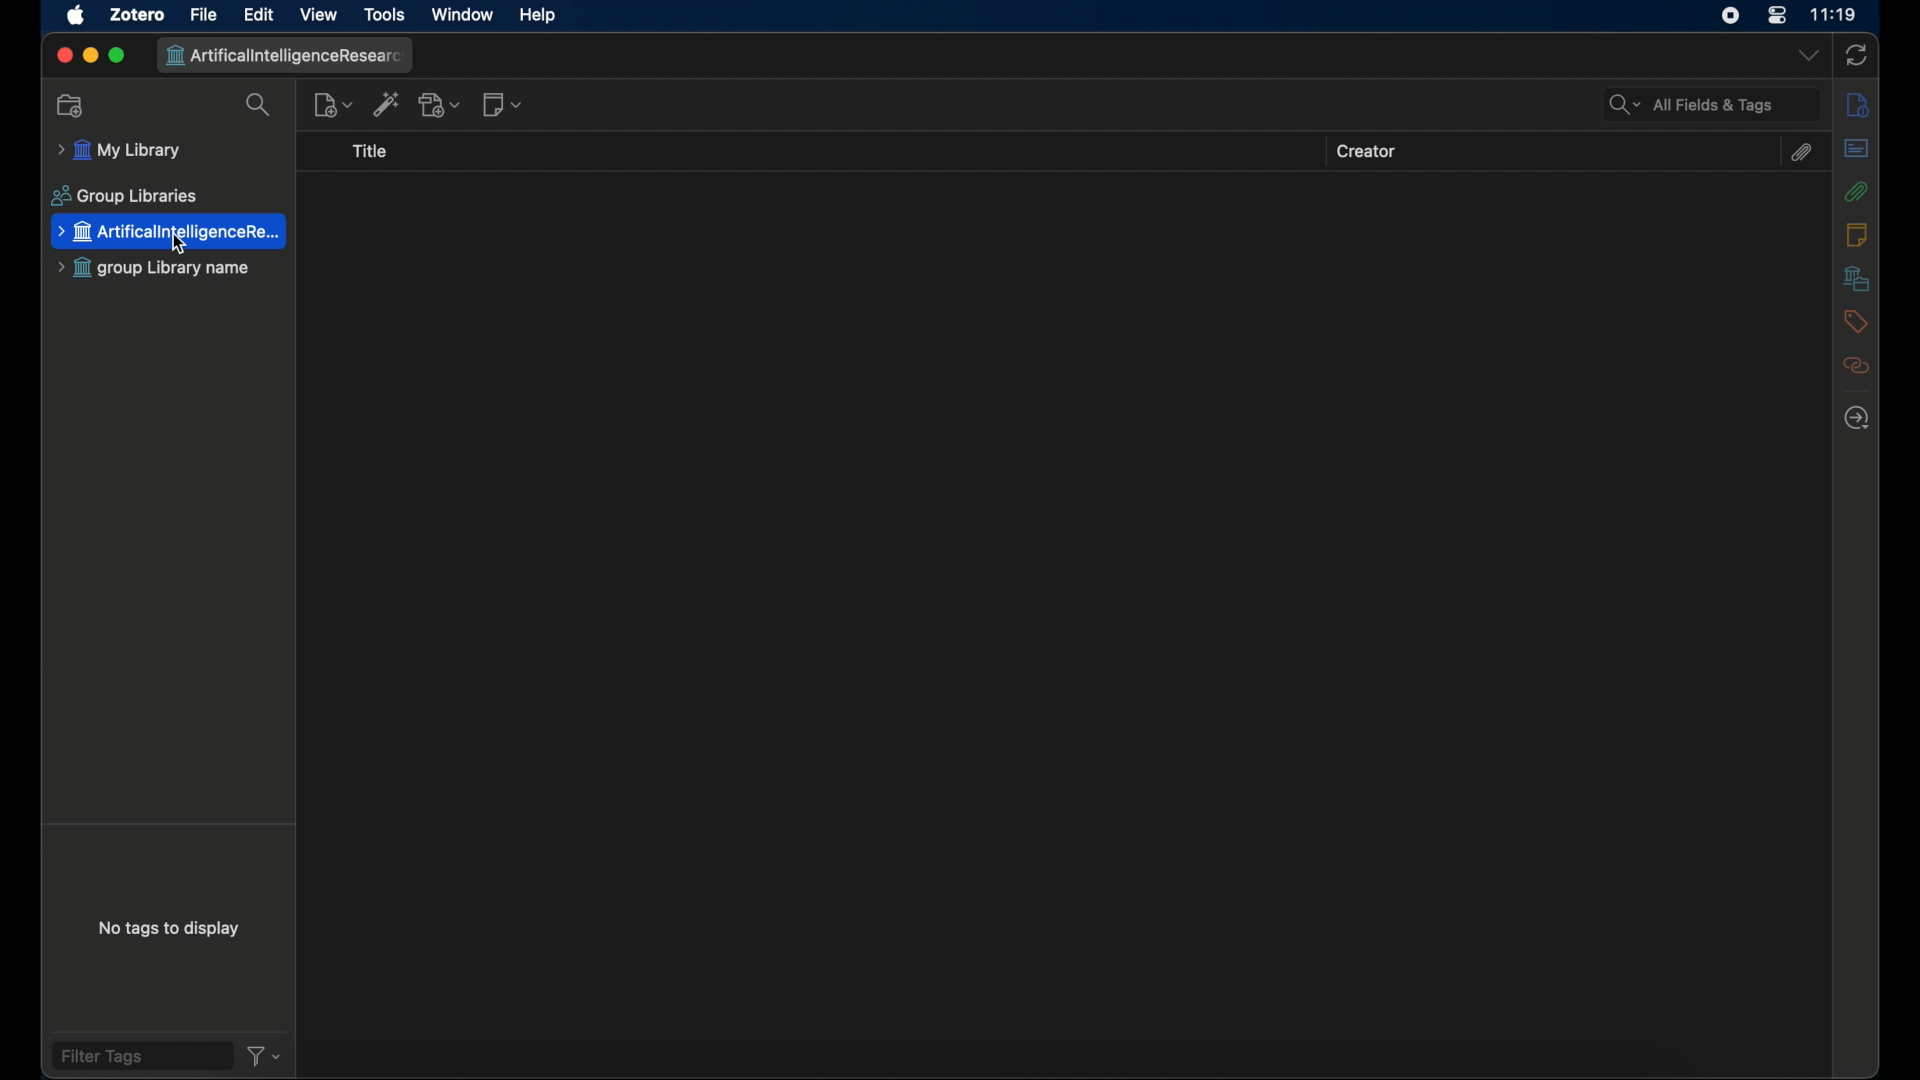 This screenshot has height=1080, width=1920. Describe the element at coordinates (387, 104) in the screenshot. I see `add items by identifier` at that location.